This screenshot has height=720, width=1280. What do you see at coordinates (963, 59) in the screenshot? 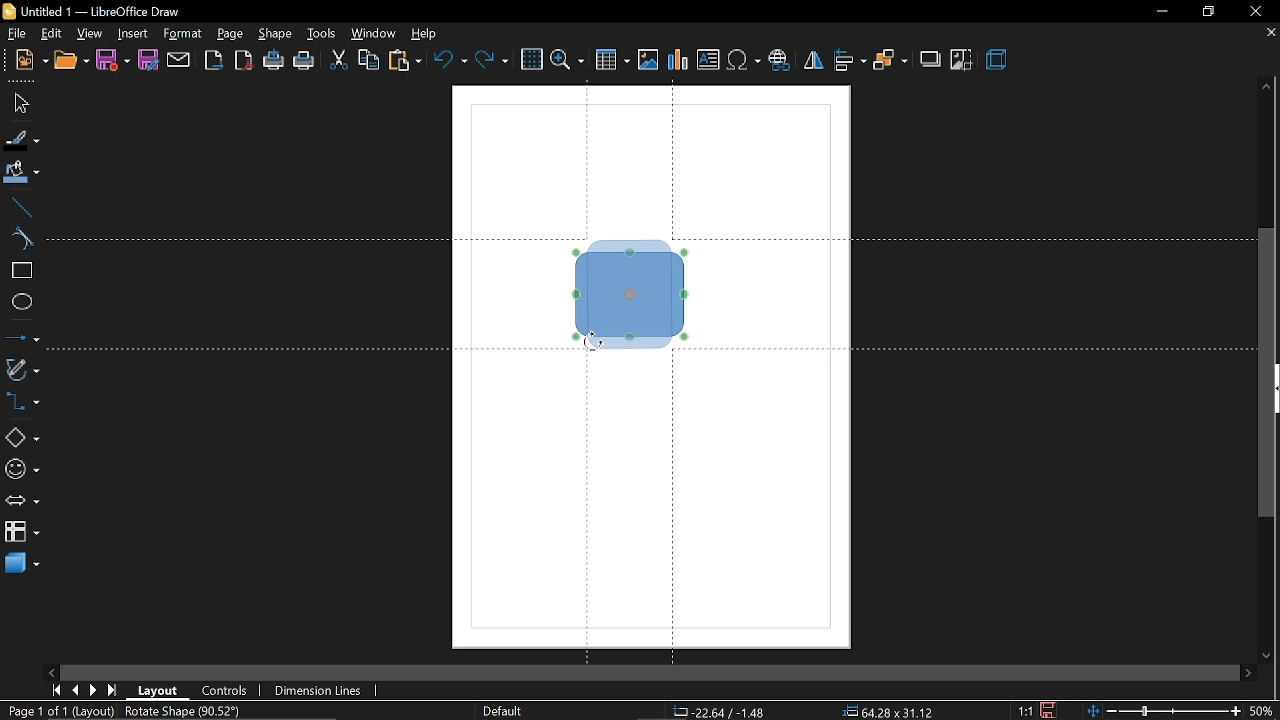
I see `crop` at bounding box center [963, 59].